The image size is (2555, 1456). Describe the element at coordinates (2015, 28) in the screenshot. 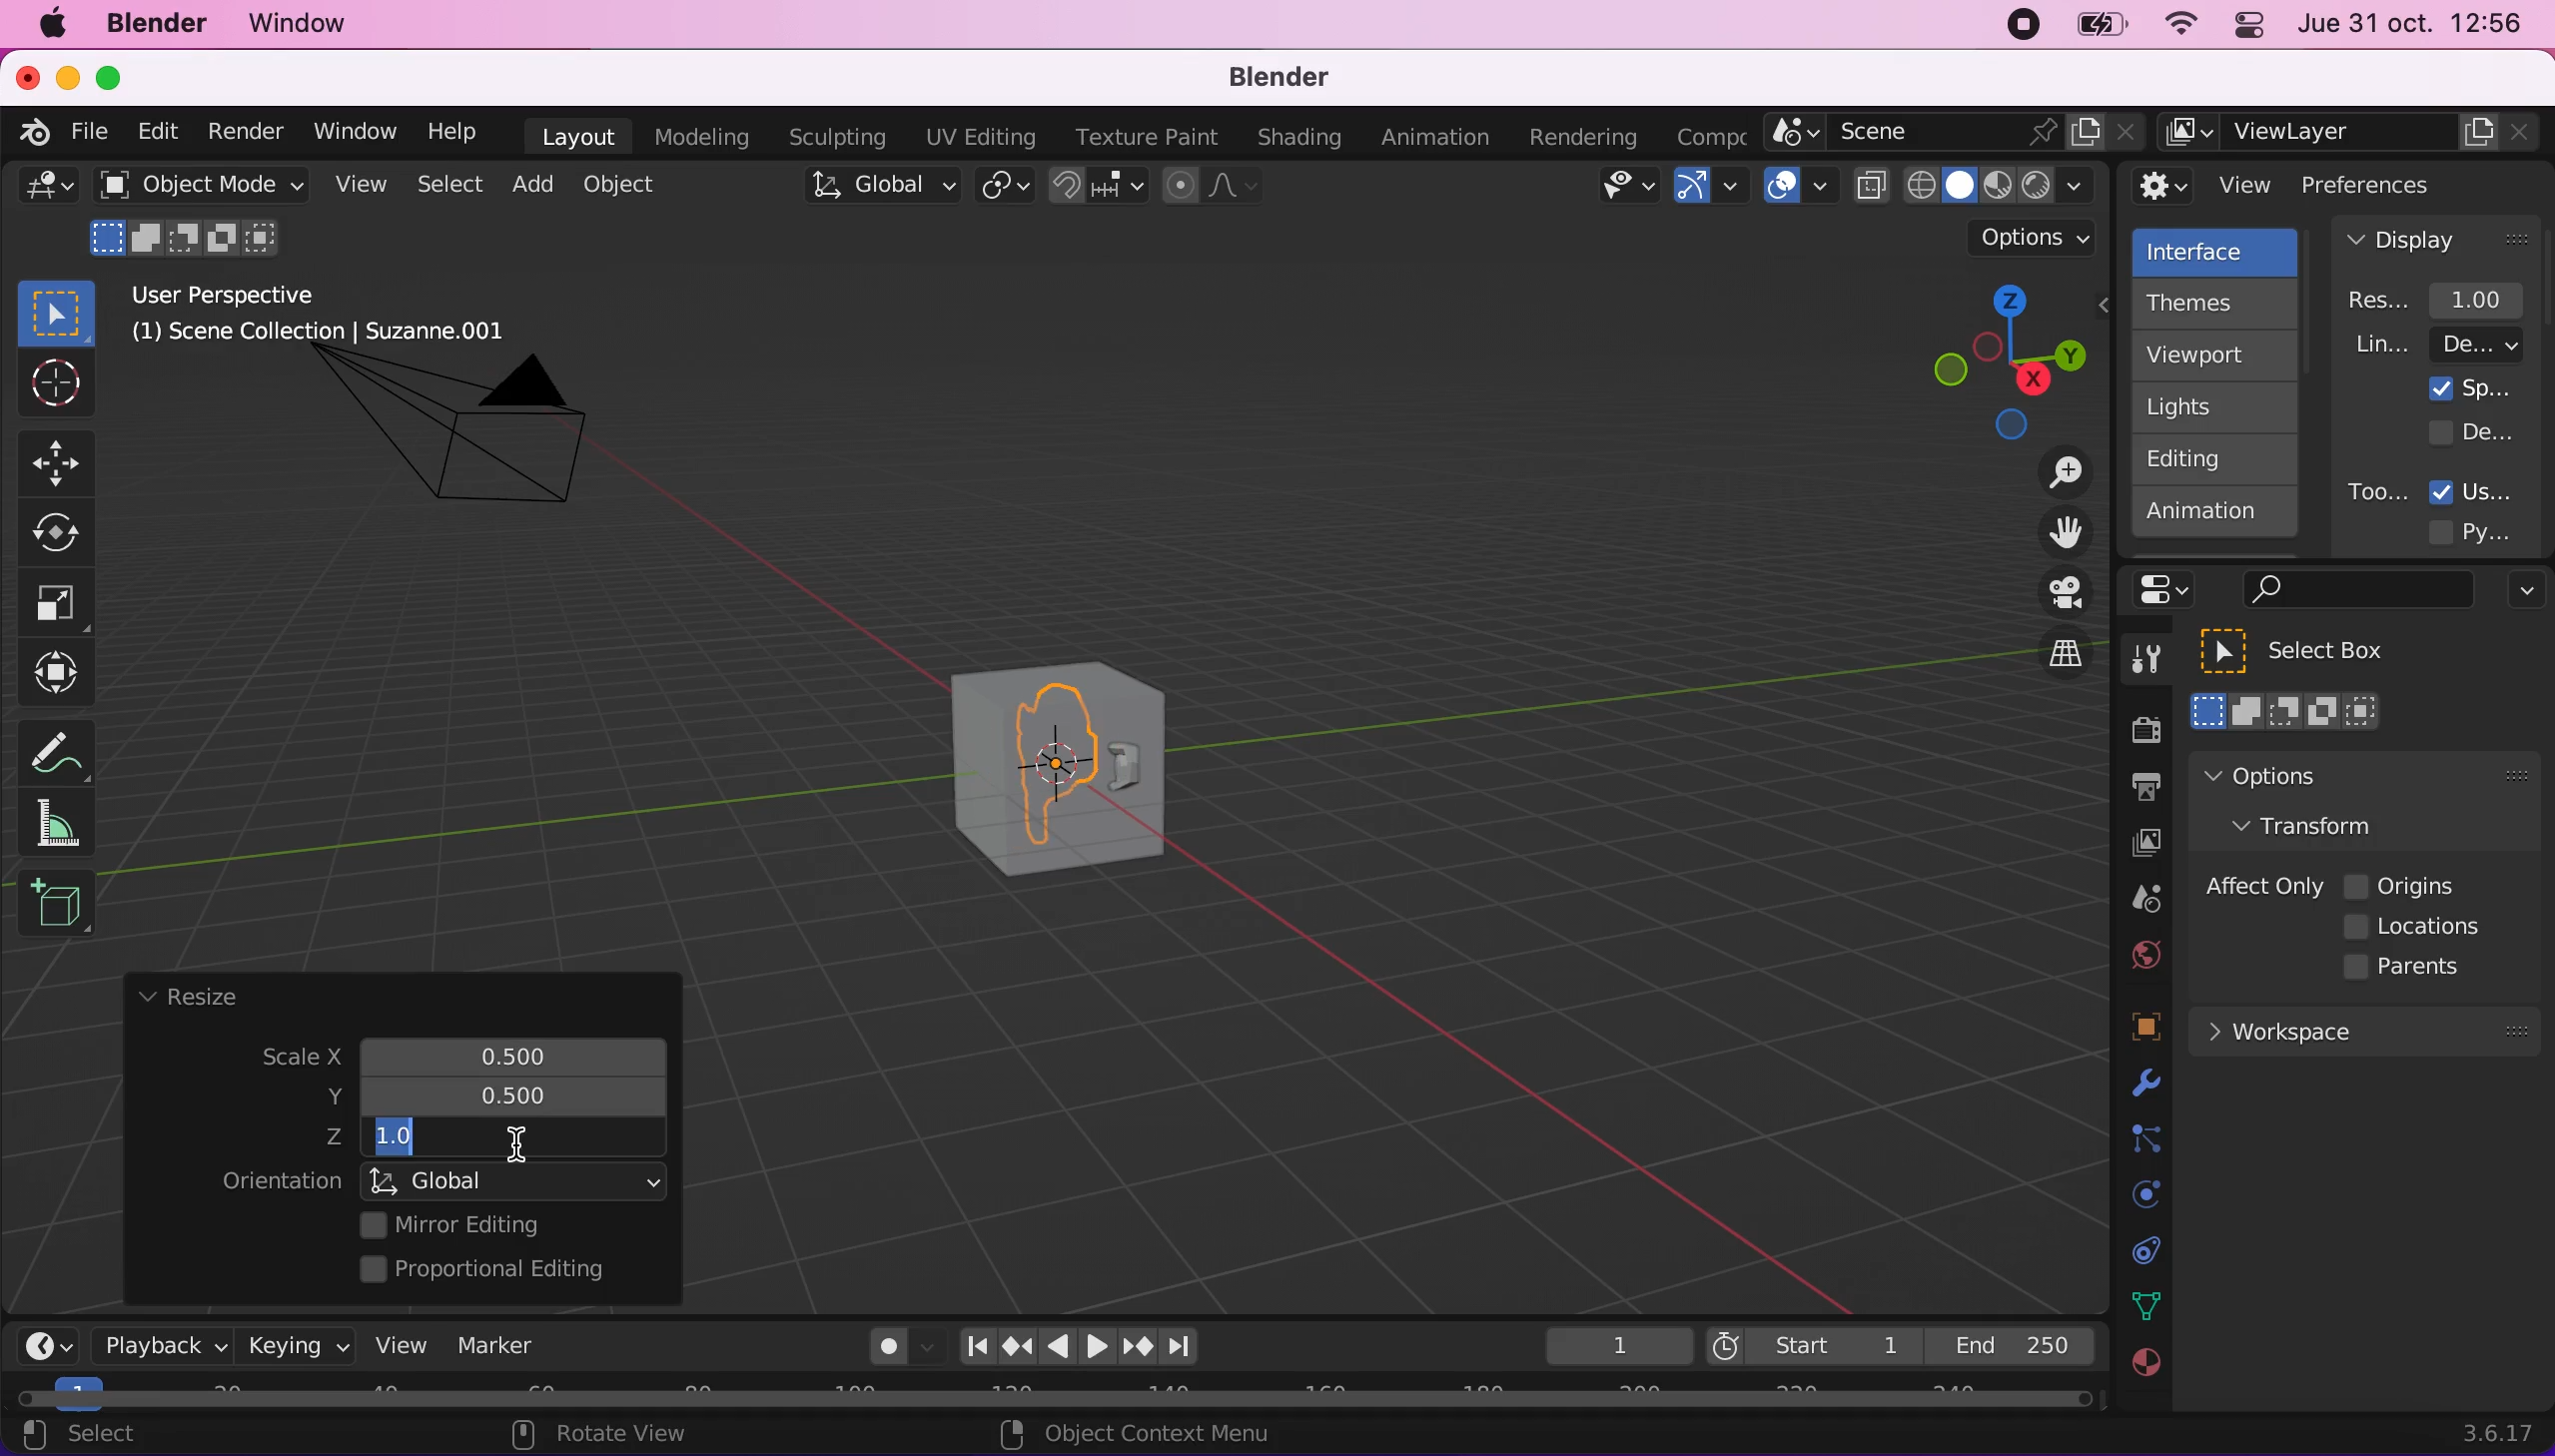

I see `recording stopped` at that location.